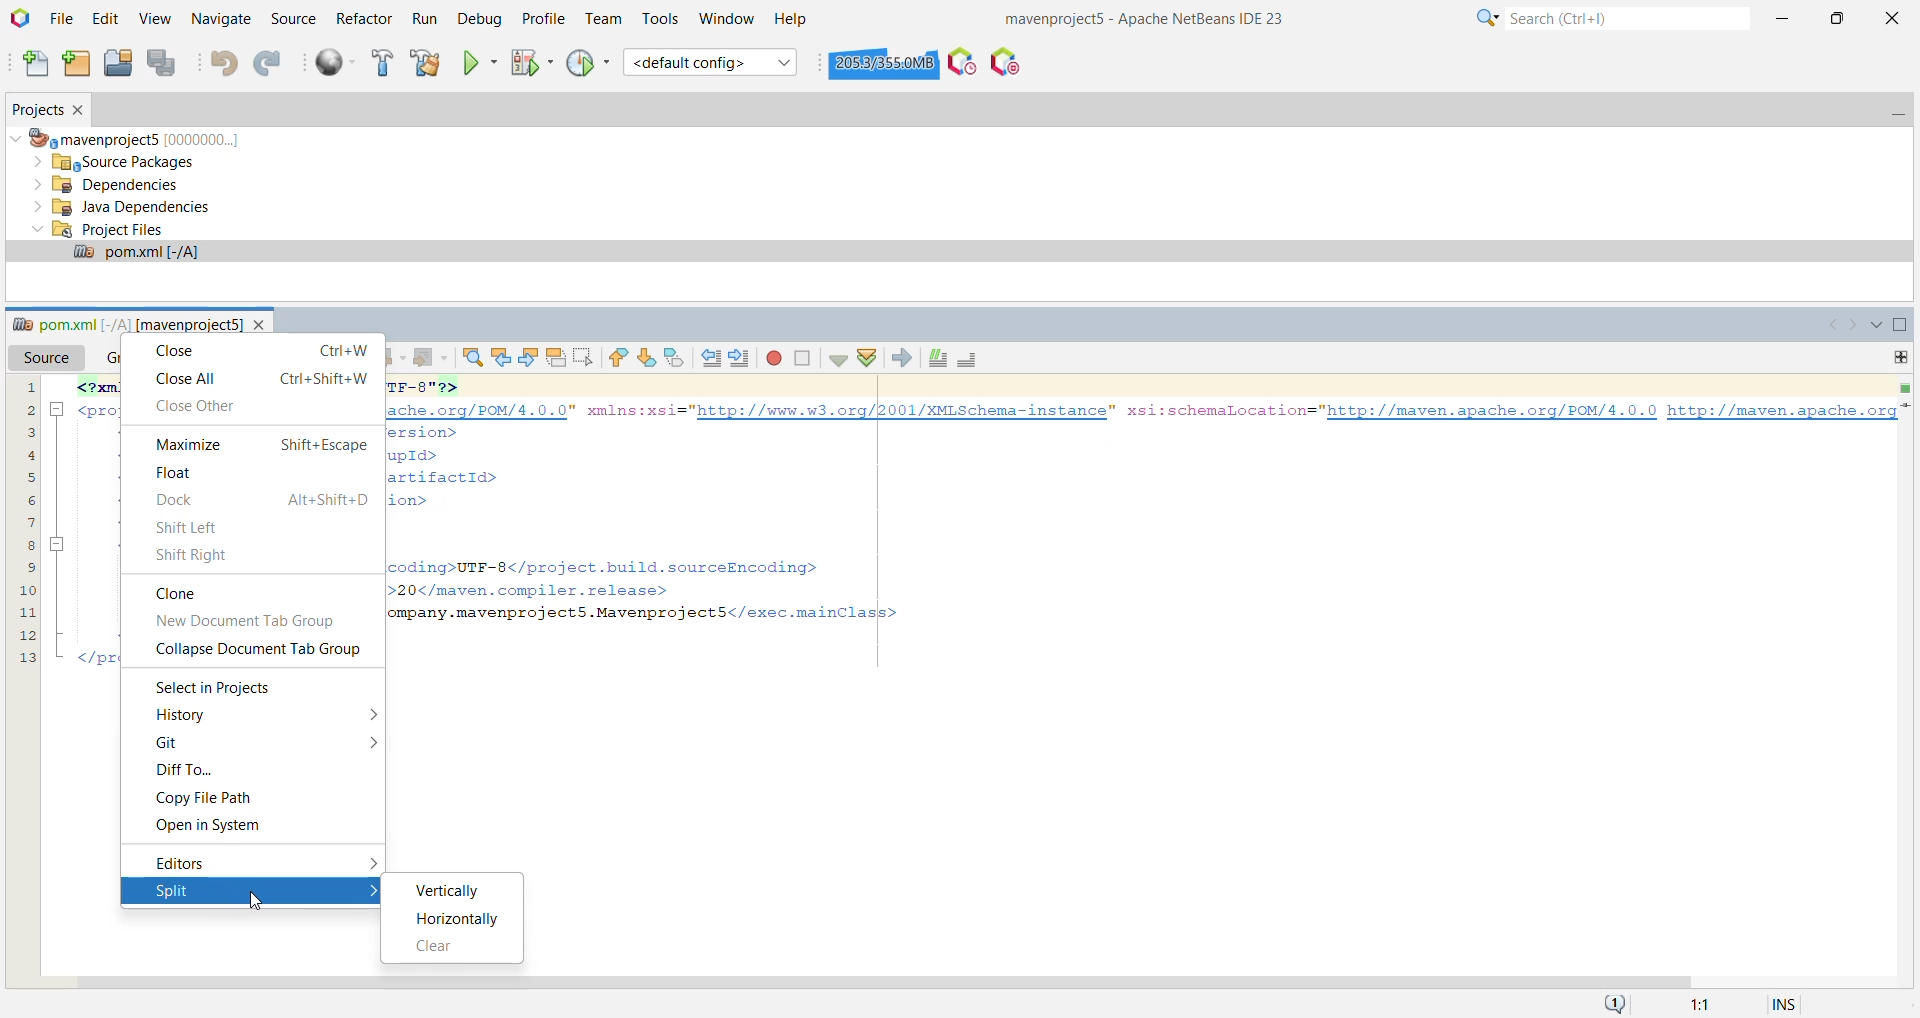 The image size is (1920, 1018). What do you see at coordinates (588, 63) in the screenshot?
I see `Profile Project` at bounding box center [588, 63].